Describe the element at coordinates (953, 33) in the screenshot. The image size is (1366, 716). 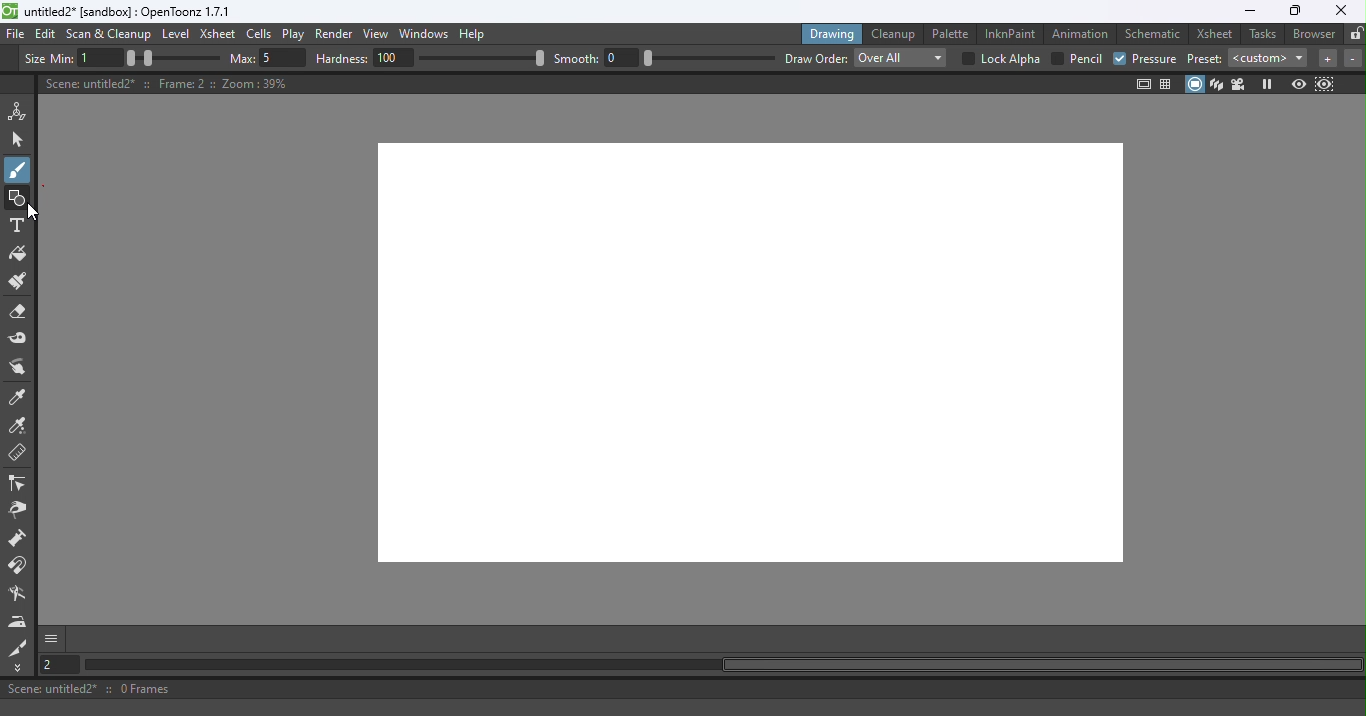
I see `Palette` at that location.